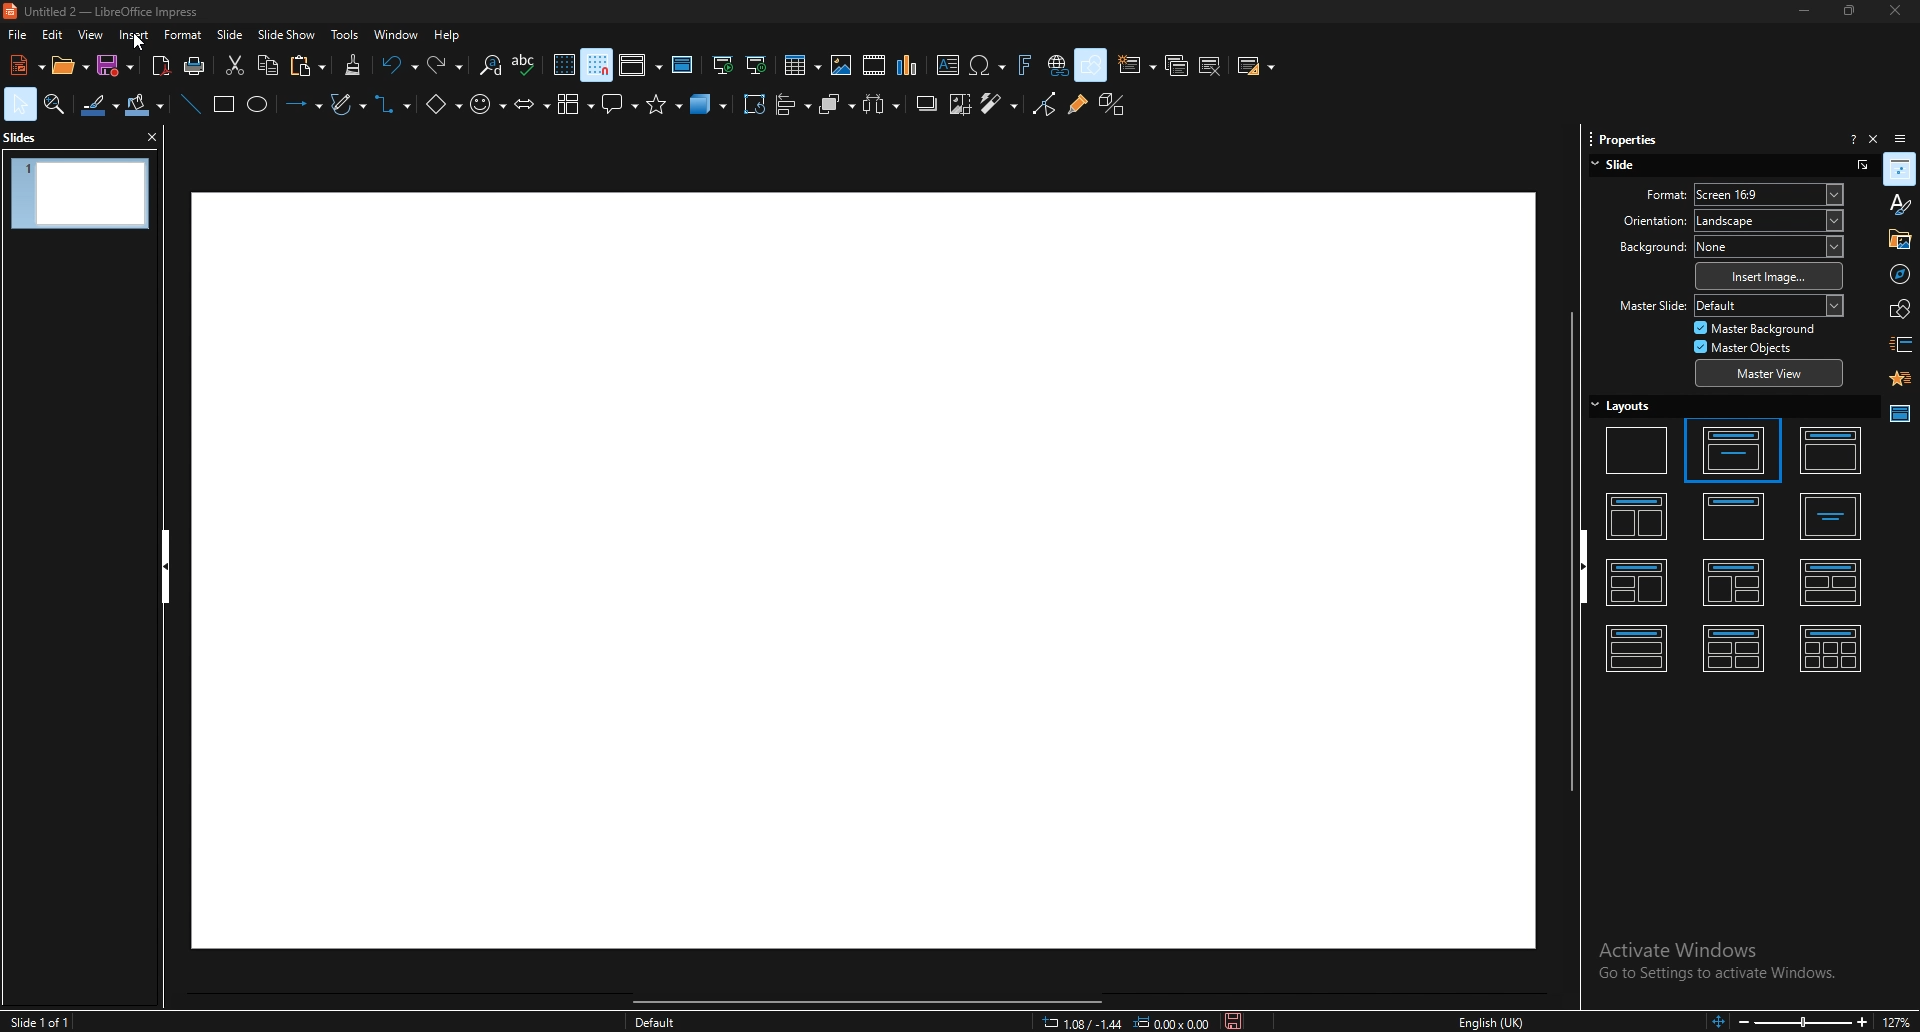 This screenshot has height=1032, width=1920. What do you see at coordinates (1749, 347) in the screenshot?
I see `master objects` at bounding box center [1749, 347].